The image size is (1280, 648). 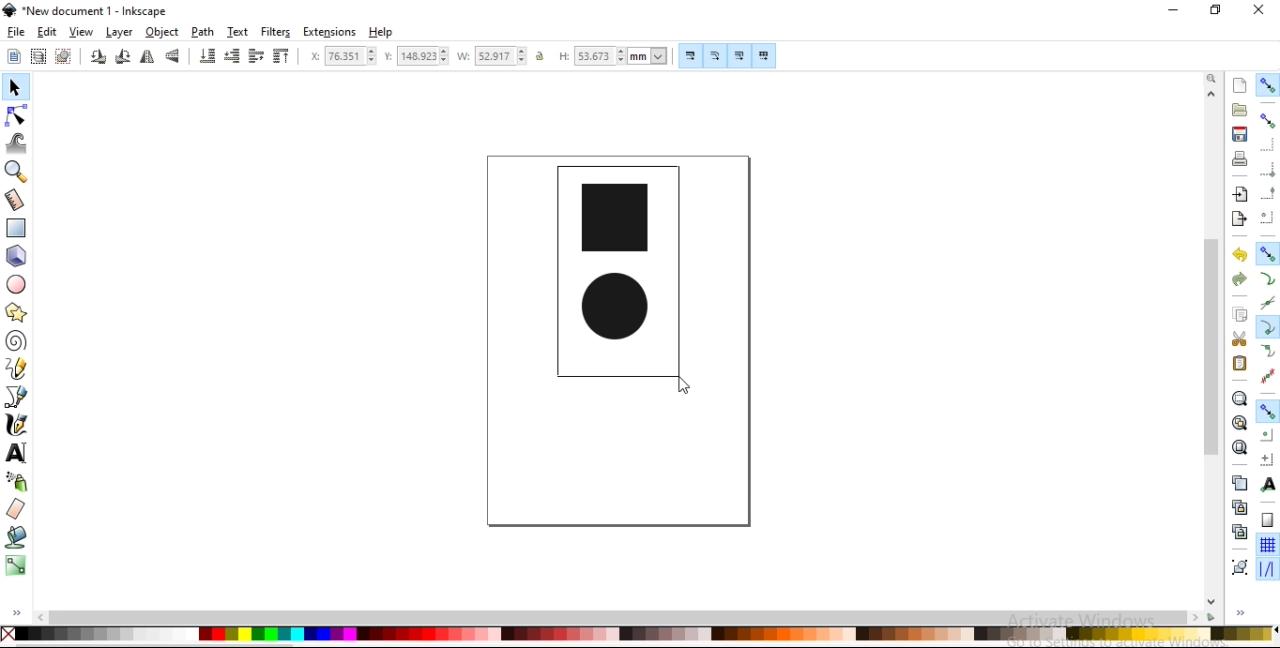 I want to click on raise selection to top, so click(x=282, y=57).